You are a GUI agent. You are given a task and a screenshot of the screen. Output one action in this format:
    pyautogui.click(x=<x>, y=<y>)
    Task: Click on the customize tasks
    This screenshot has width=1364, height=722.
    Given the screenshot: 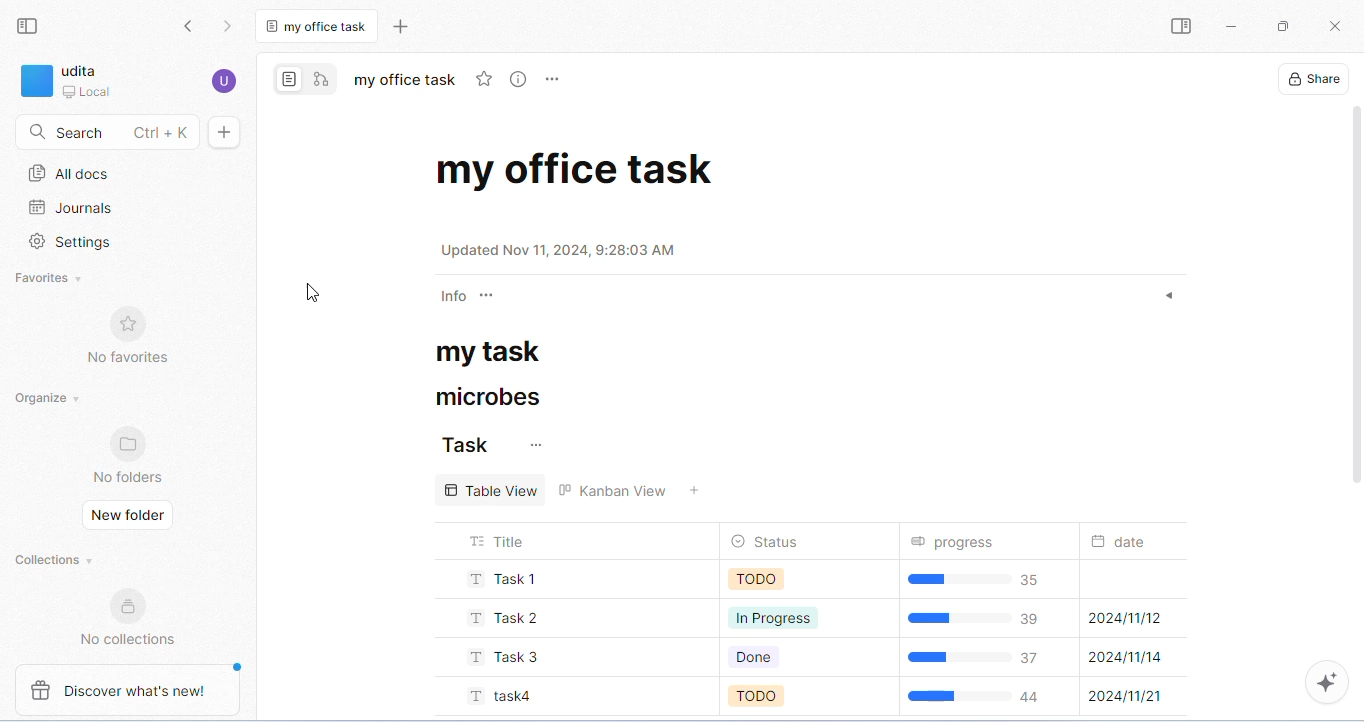 What is the action you would take?
    pyautogui.click(x=537, y=446)
    